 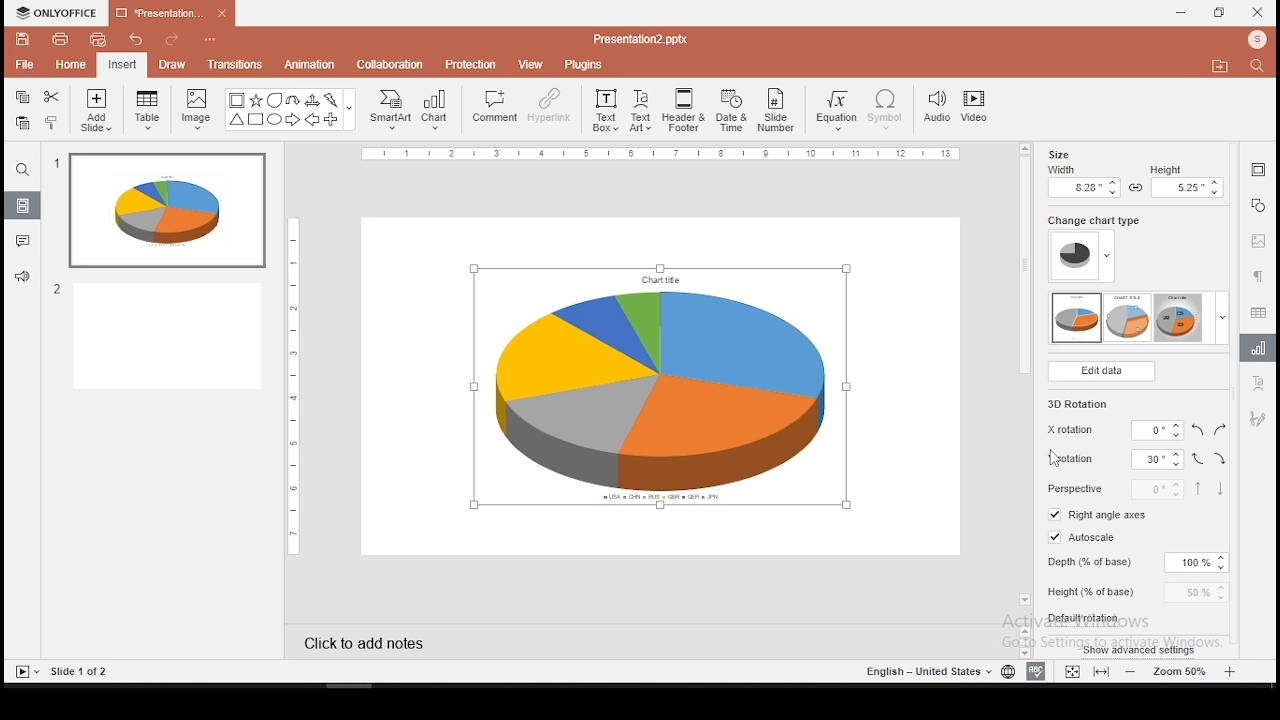 I want to click on comment, so click(x=491, y=111).